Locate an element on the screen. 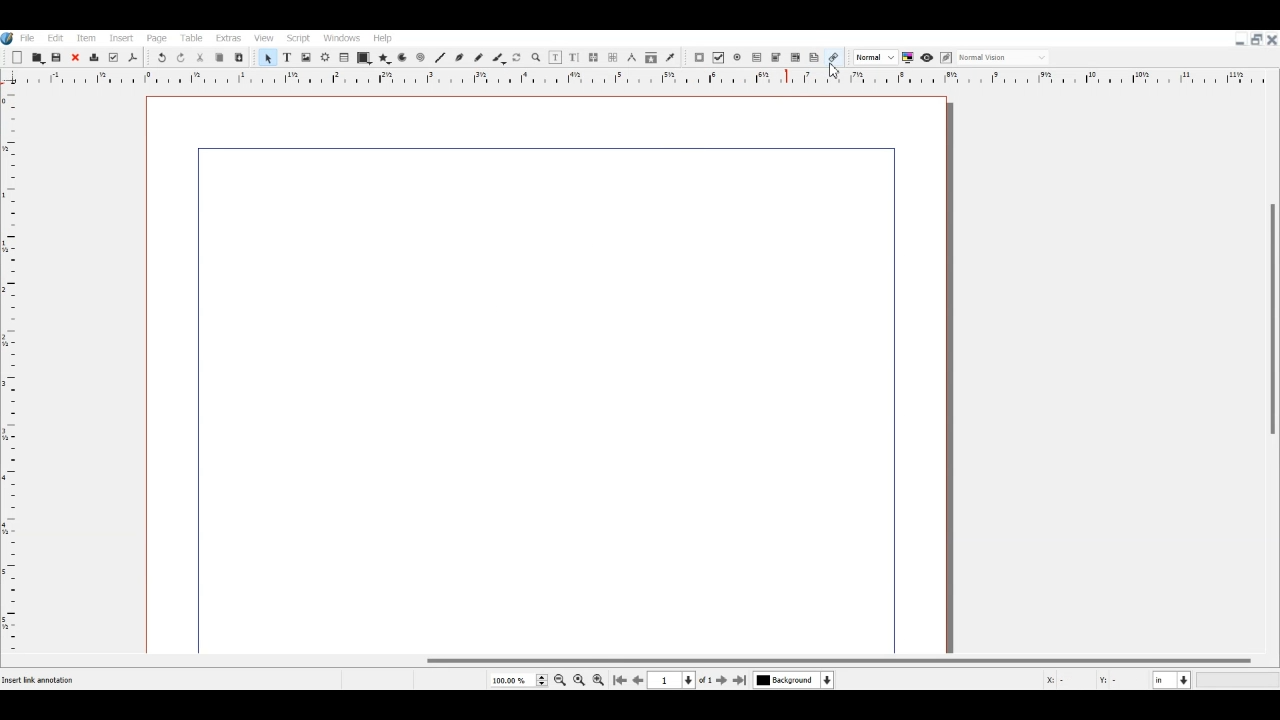 The image size is (1280, 720). Undo is located at coordinates (161, 58).